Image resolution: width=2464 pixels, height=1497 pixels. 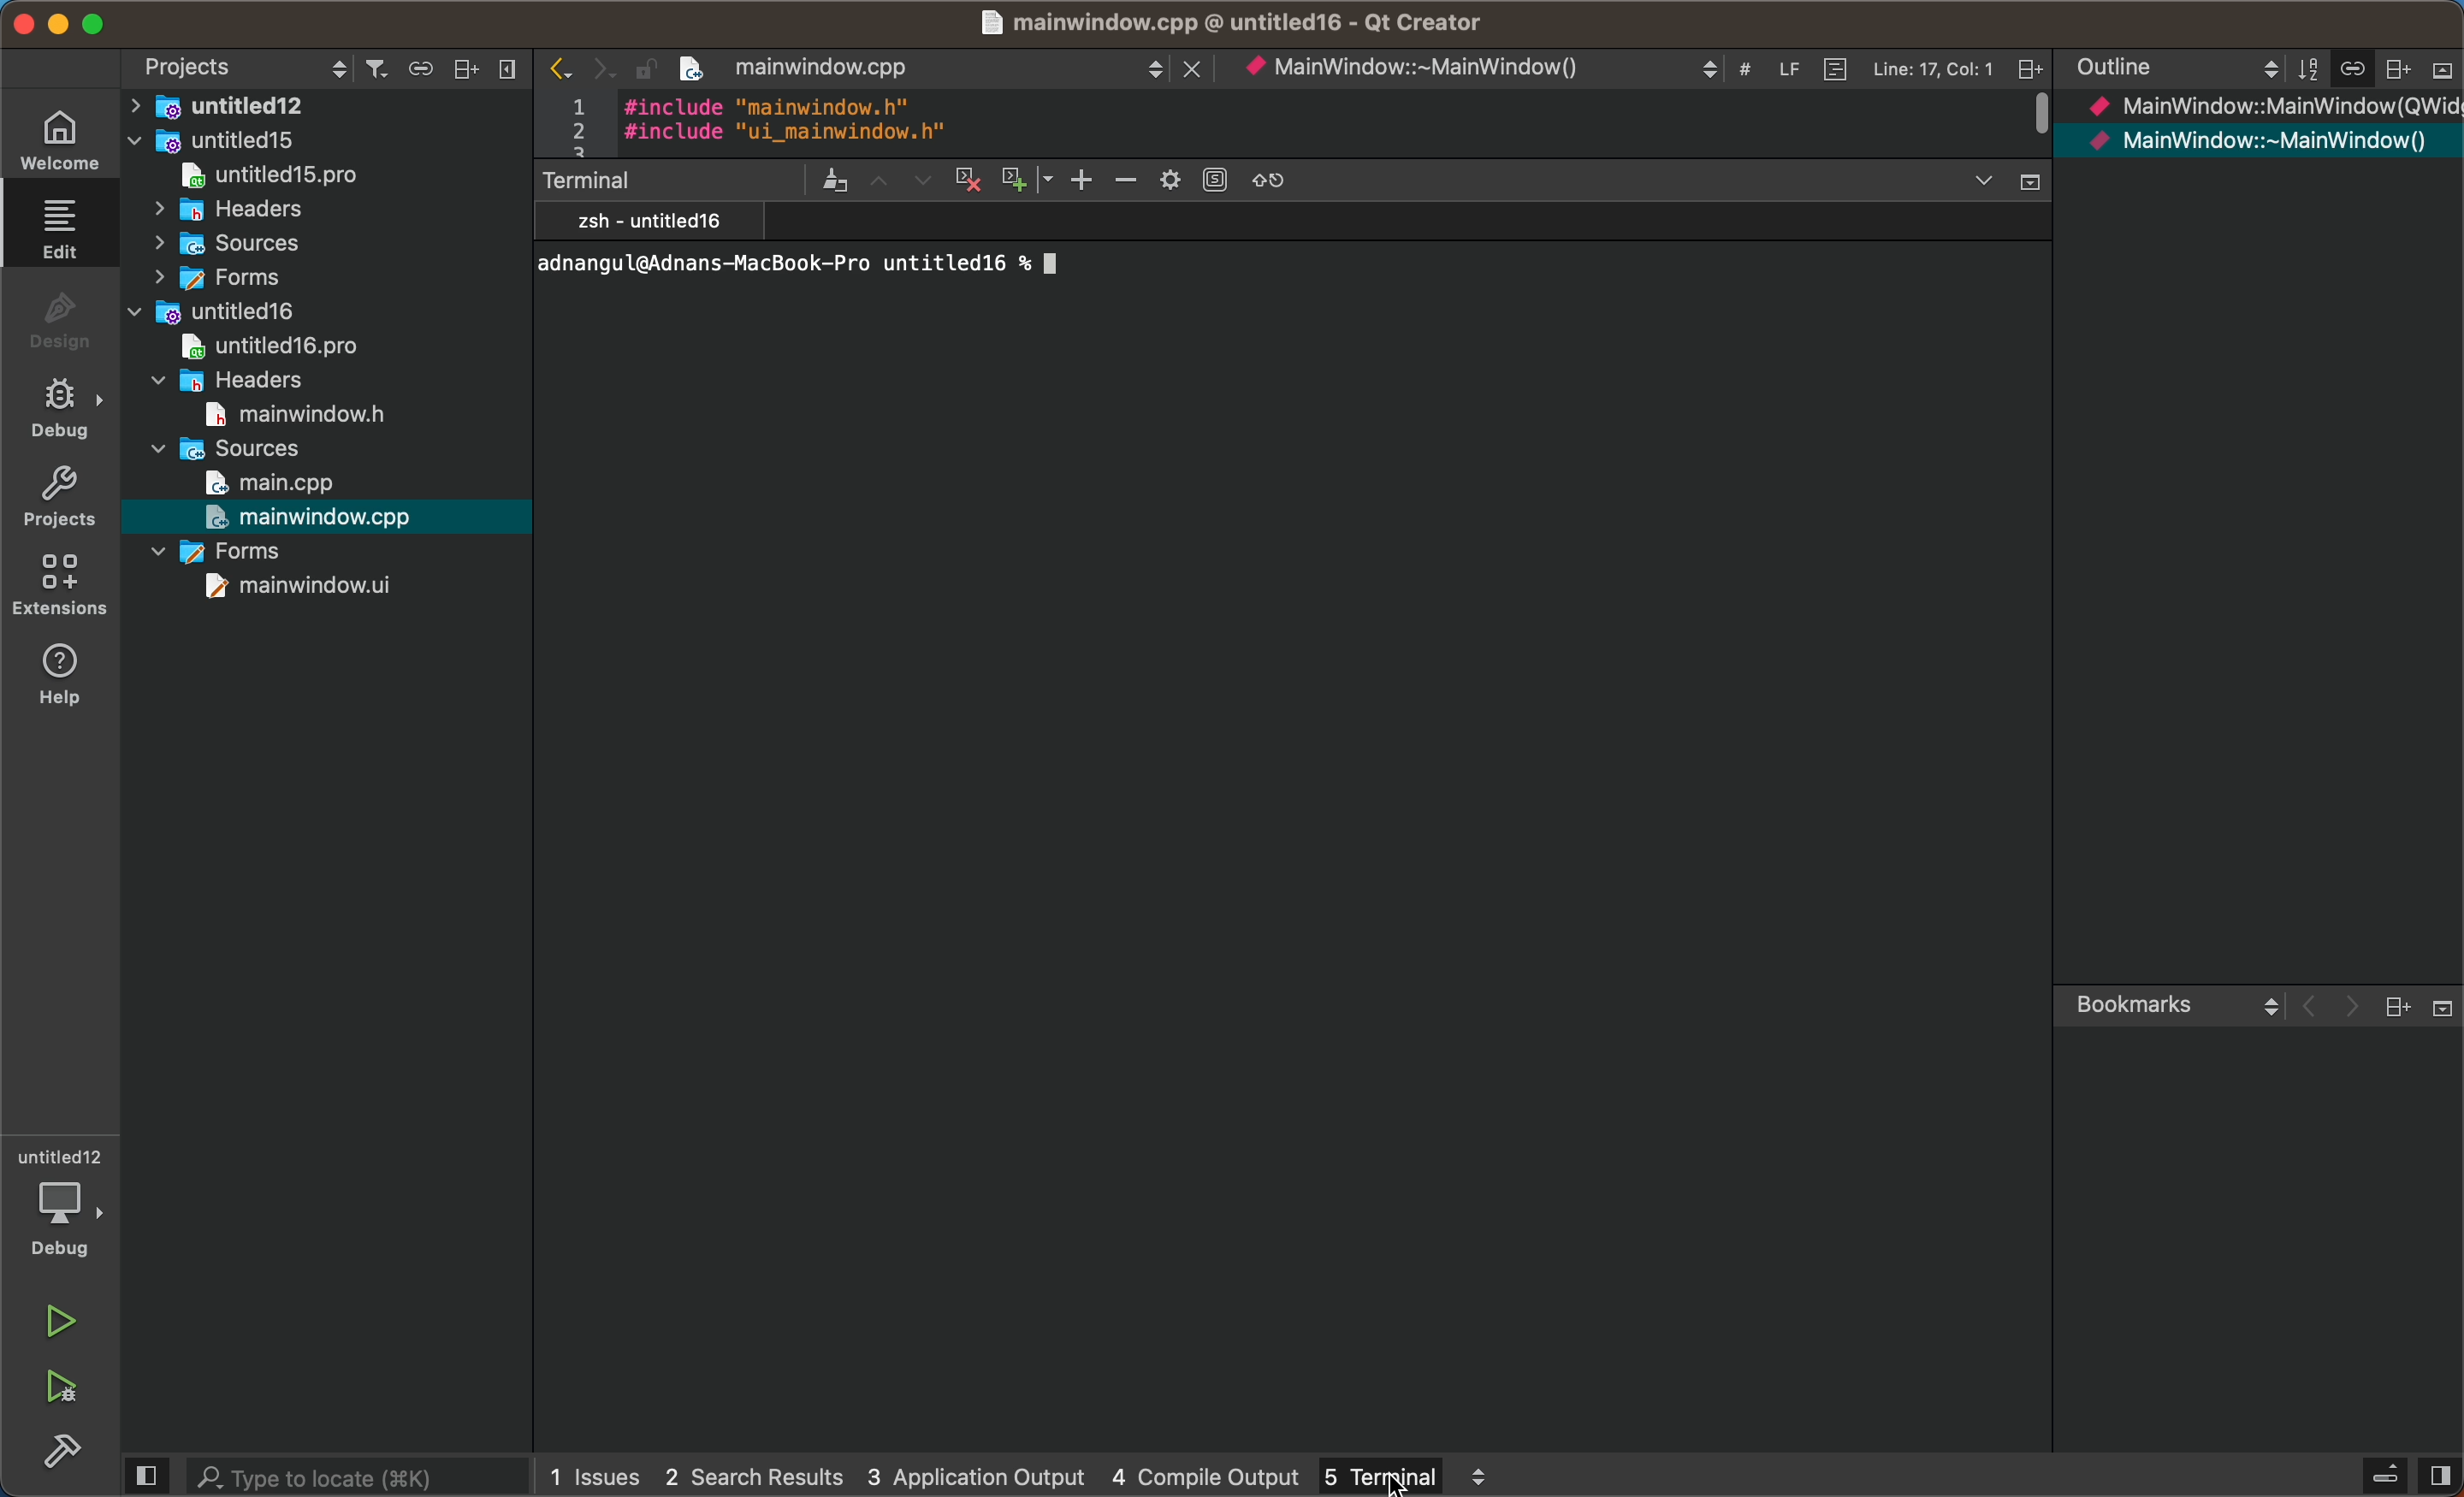 What do you see at coordinates (61, 315) in the screenshot?
I see `debug` at bounding box center [61, 315].